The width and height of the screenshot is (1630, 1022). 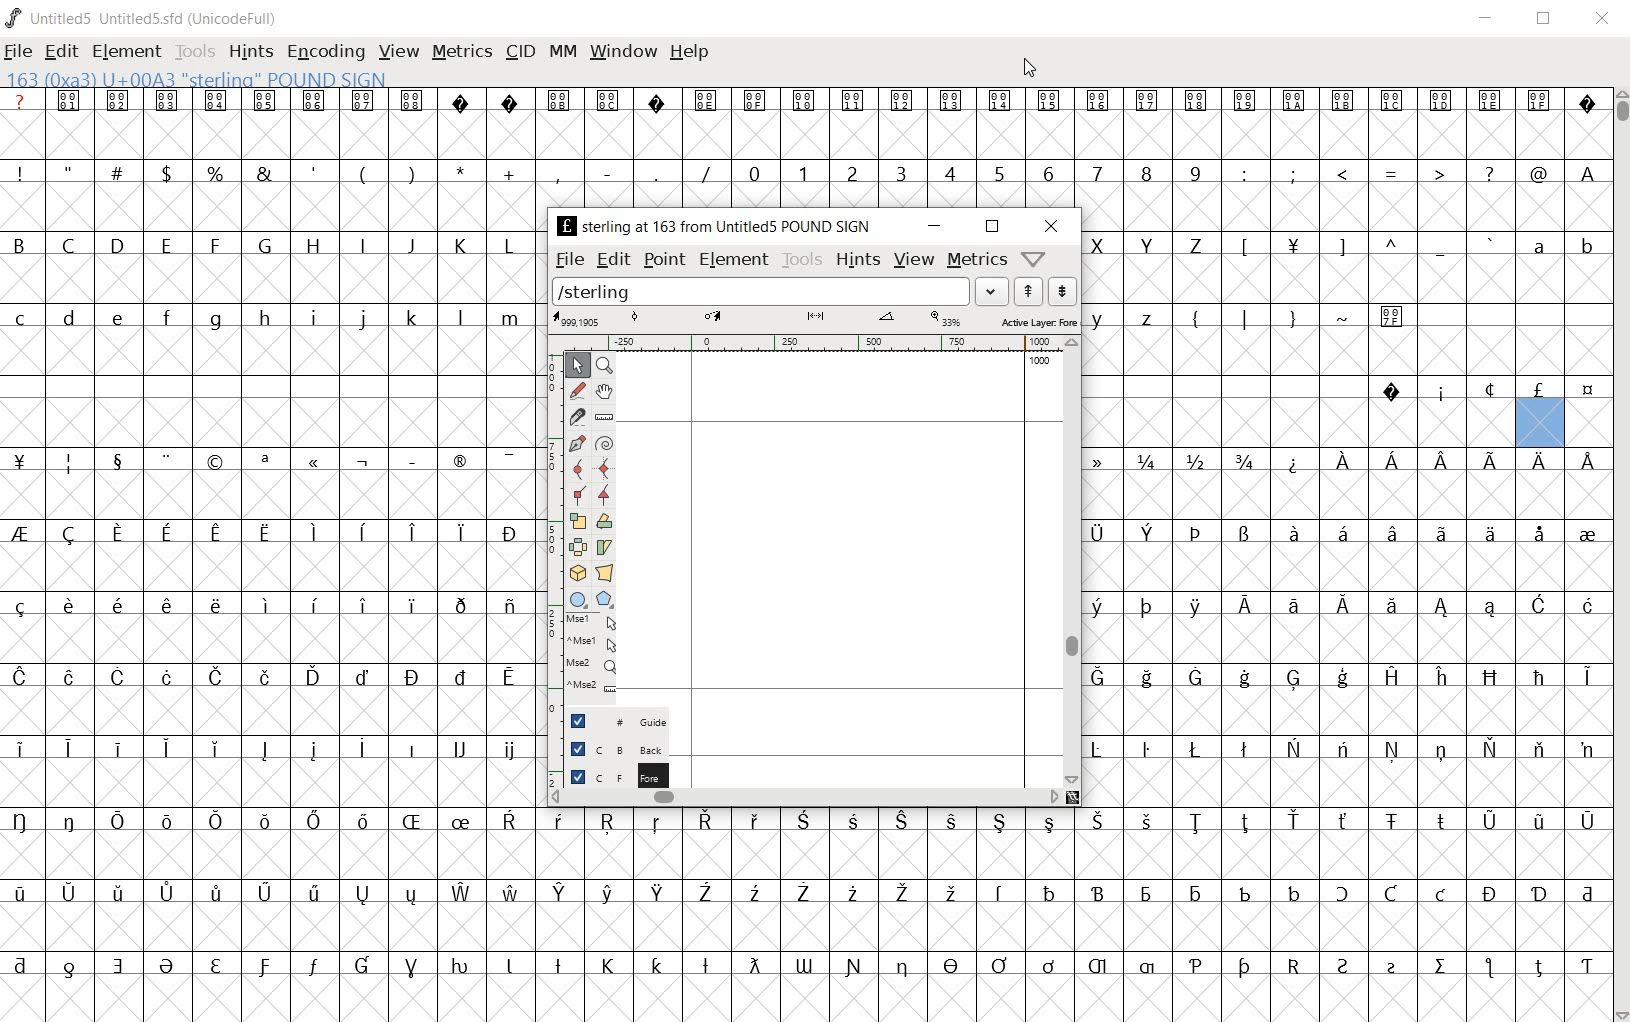 What do you see at coordinates (1604, 20) in the screenshot?
I see `close` at bounding box center [1604, 20].